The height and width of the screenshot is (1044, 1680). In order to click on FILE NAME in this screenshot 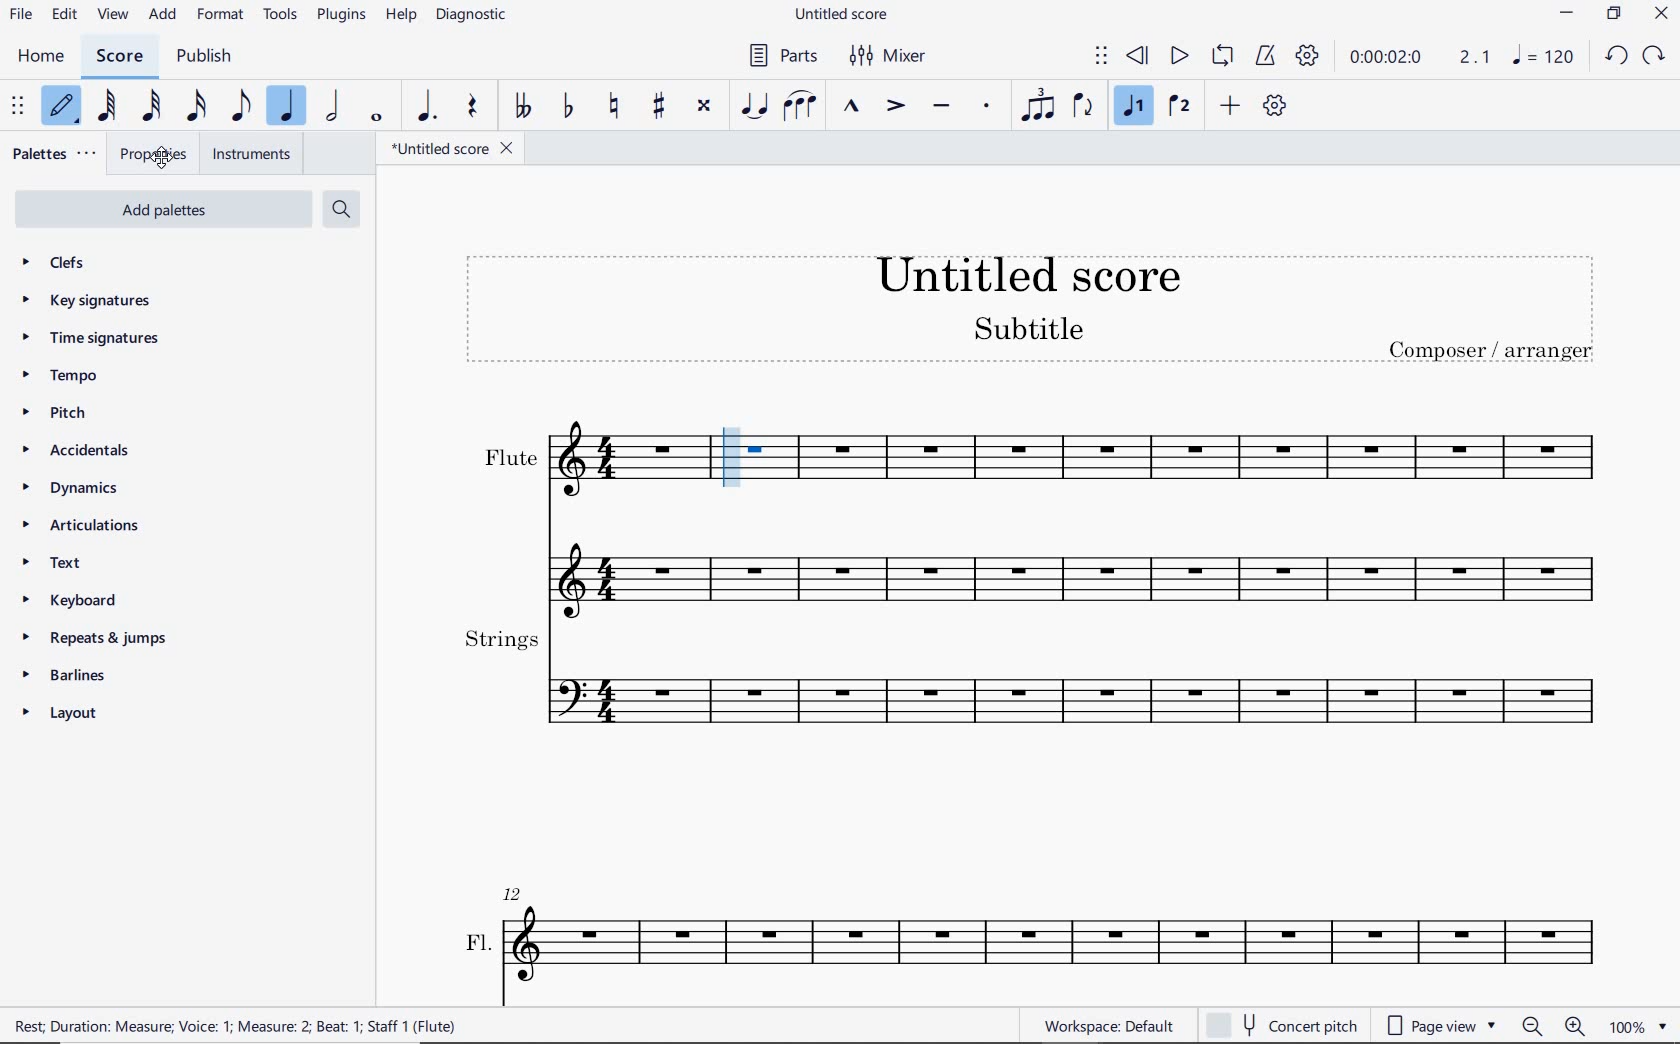, I will do `click(451, 148)`.